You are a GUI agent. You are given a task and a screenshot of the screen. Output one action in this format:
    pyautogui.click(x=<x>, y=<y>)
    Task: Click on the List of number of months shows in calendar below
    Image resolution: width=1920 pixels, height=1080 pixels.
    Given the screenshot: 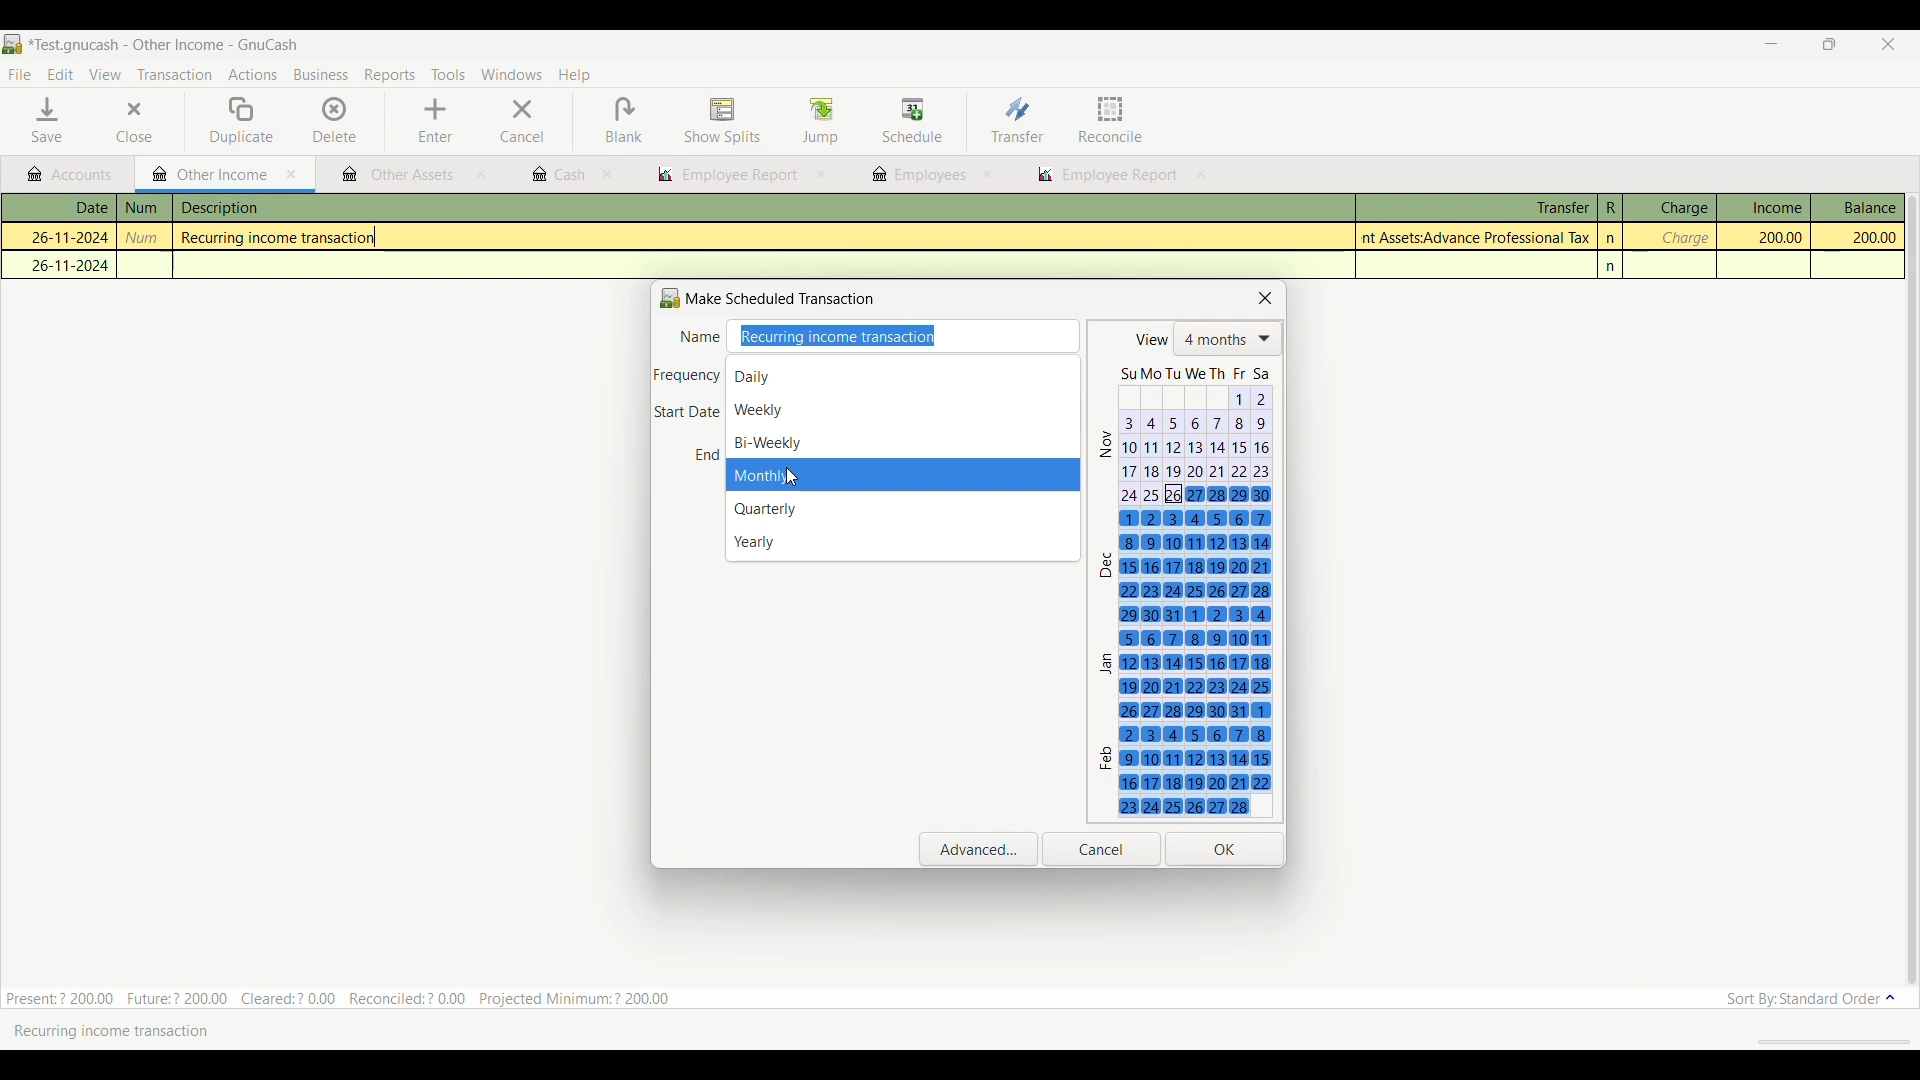 What is the action you would take?
    pyautogui.click(x=1228, y=339)
    